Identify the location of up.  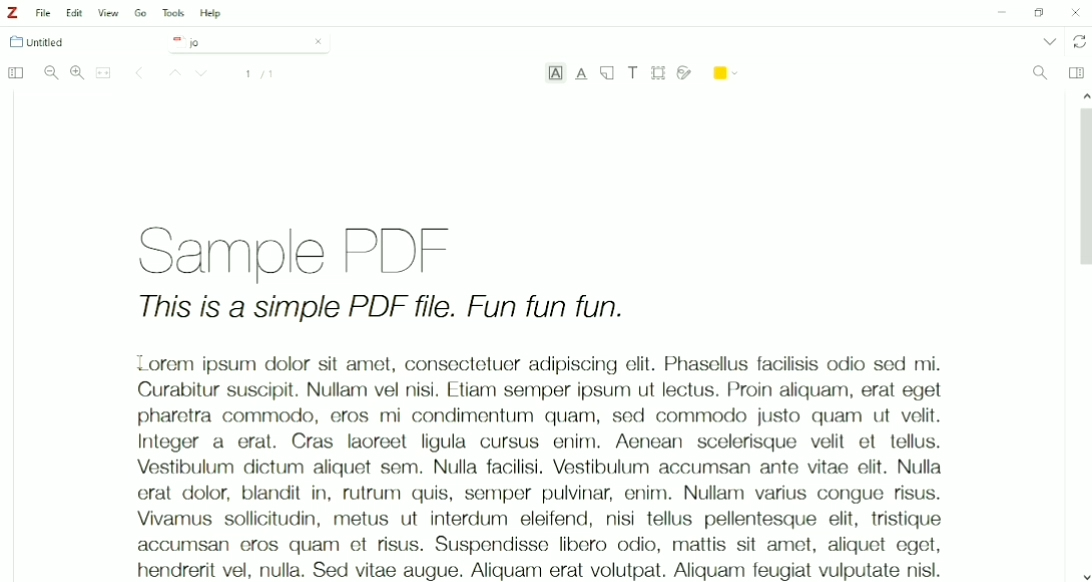
(1082, 94).